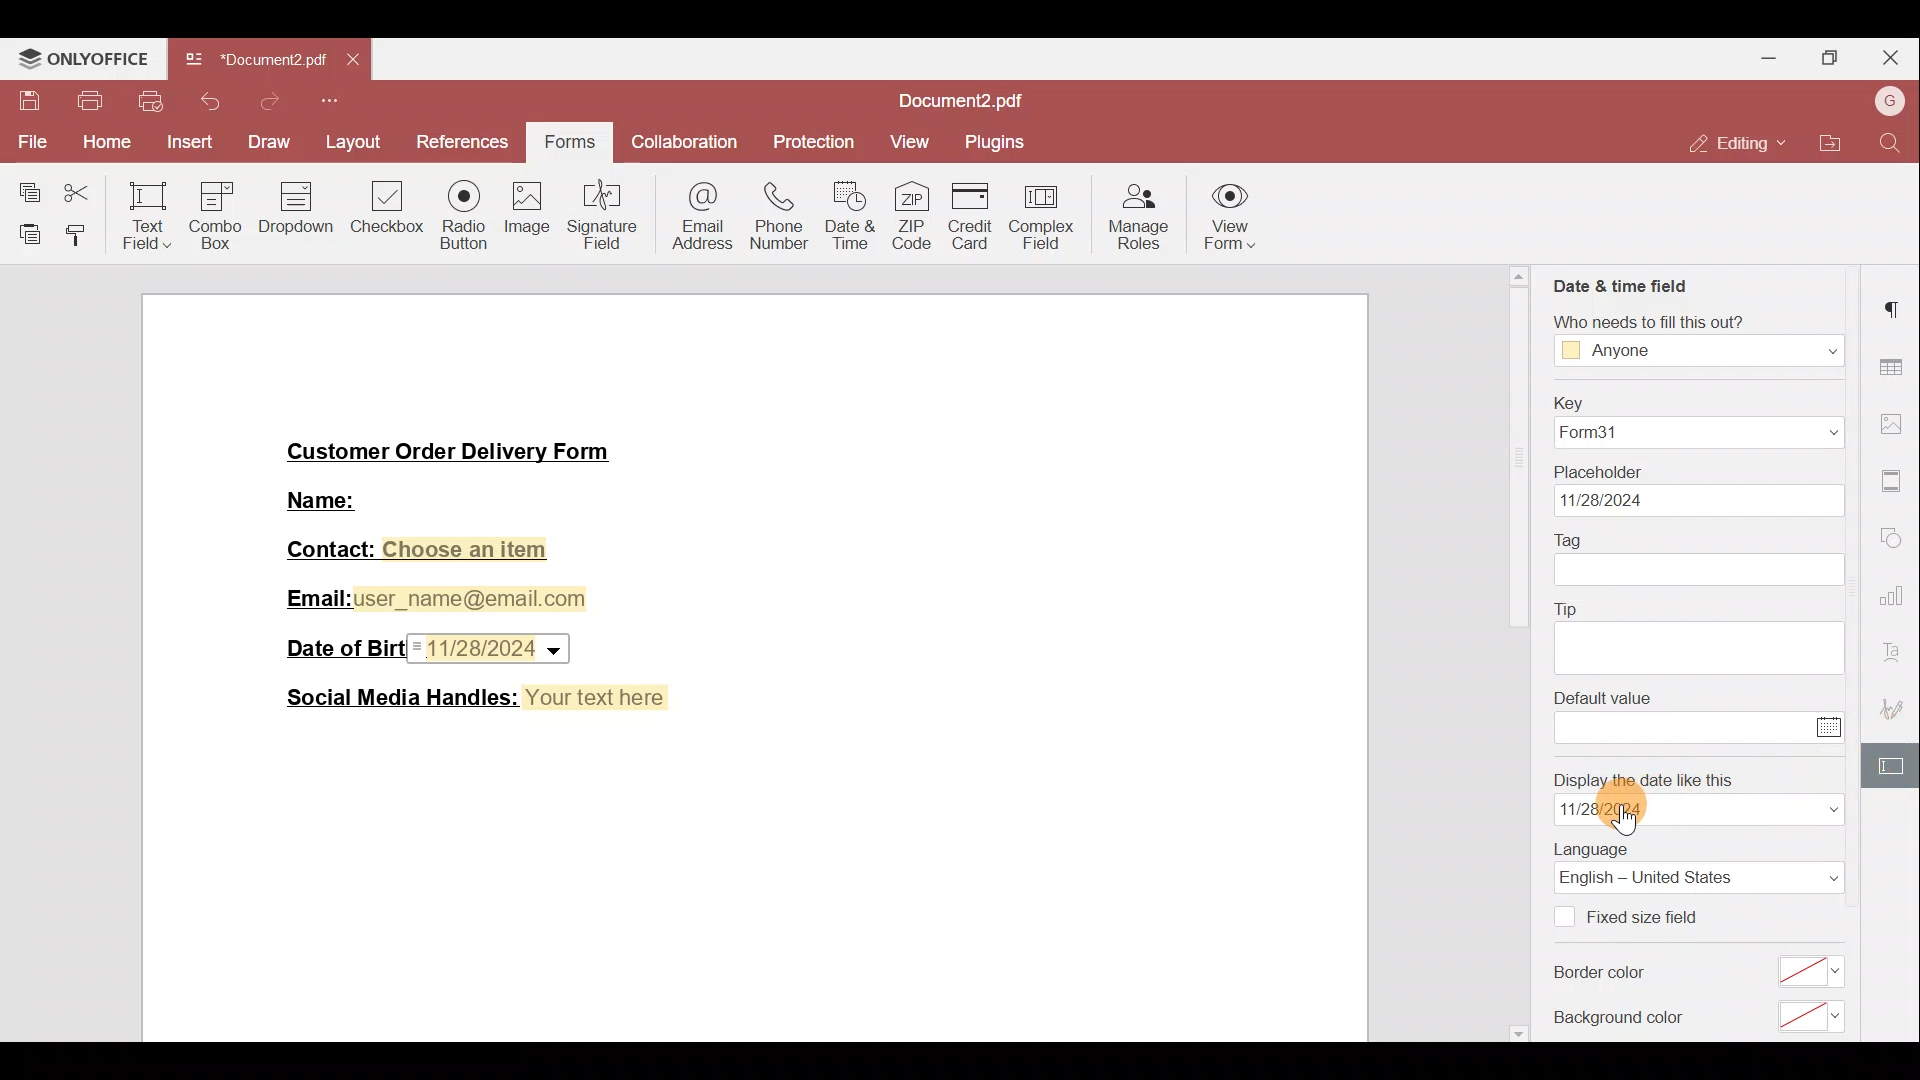 Image resolution: width=1920 pixels, height=1080 pixels. I want to click on Document2.pdf, so click(254, 59).